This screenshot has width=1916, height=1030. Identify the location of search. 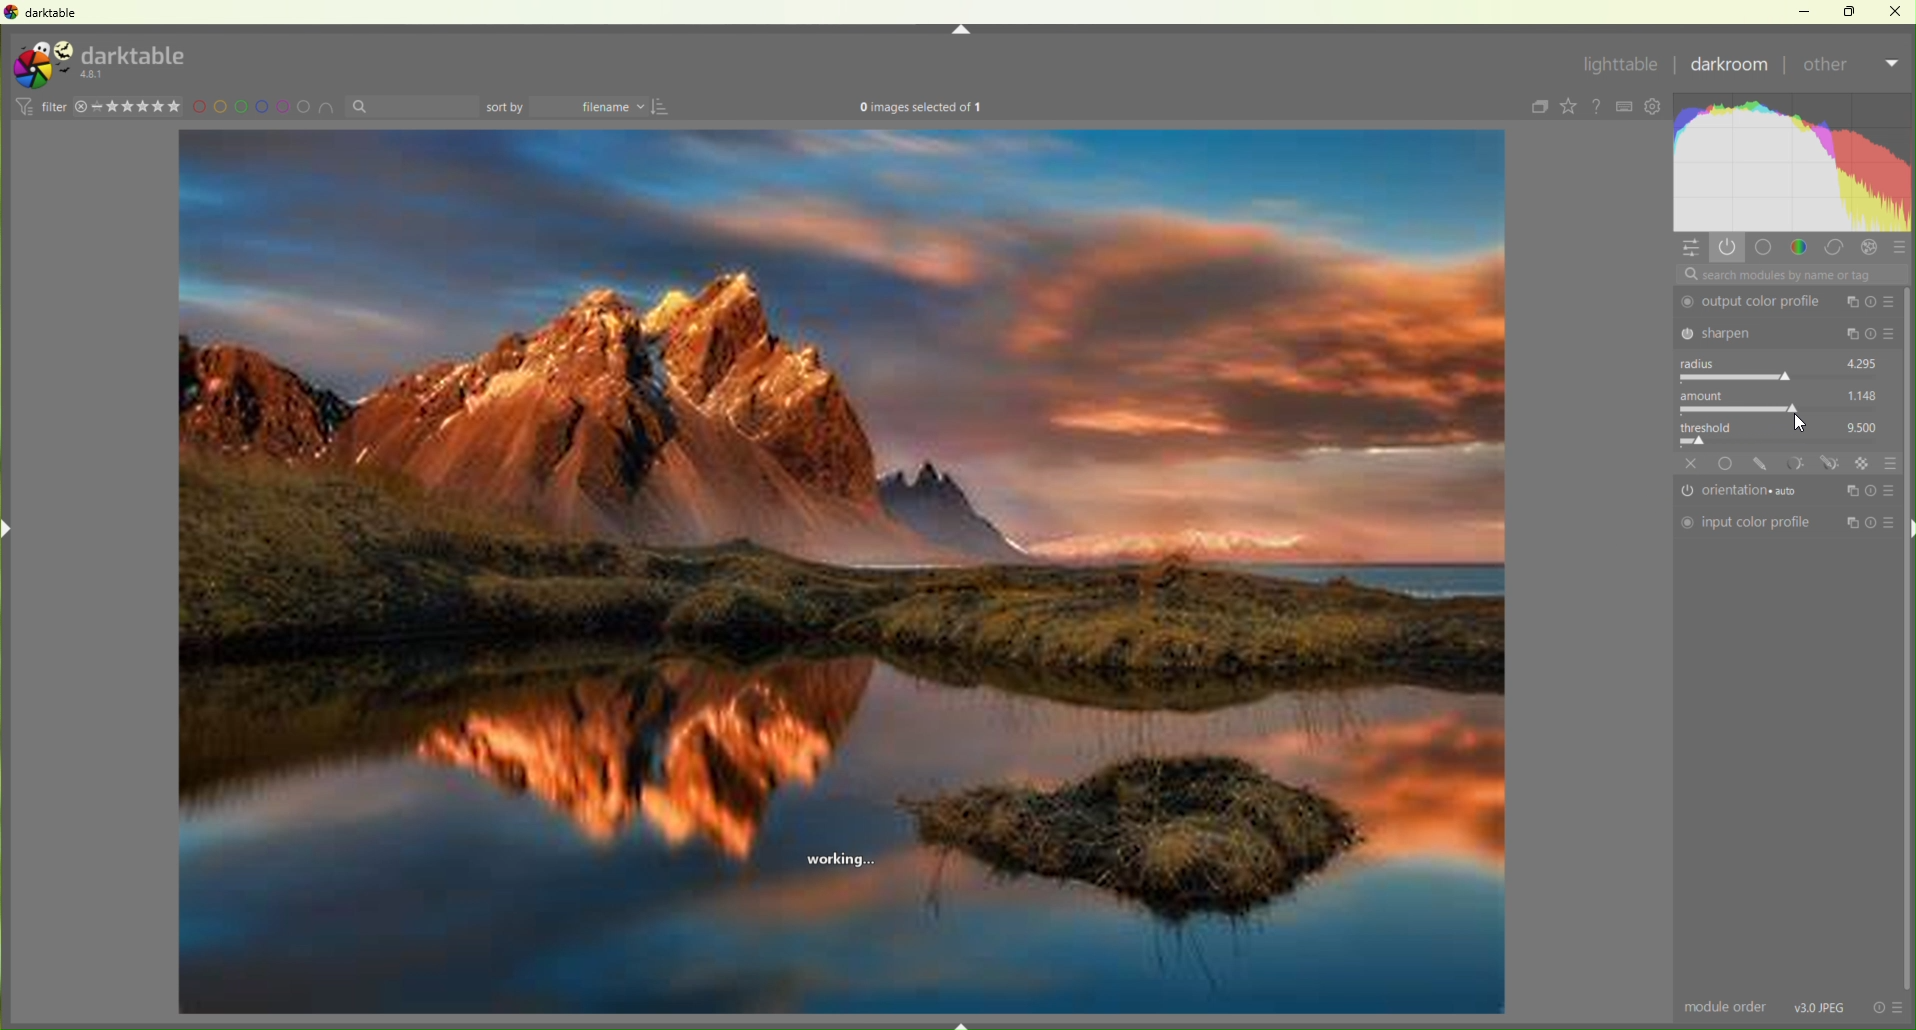
(1790, 275).